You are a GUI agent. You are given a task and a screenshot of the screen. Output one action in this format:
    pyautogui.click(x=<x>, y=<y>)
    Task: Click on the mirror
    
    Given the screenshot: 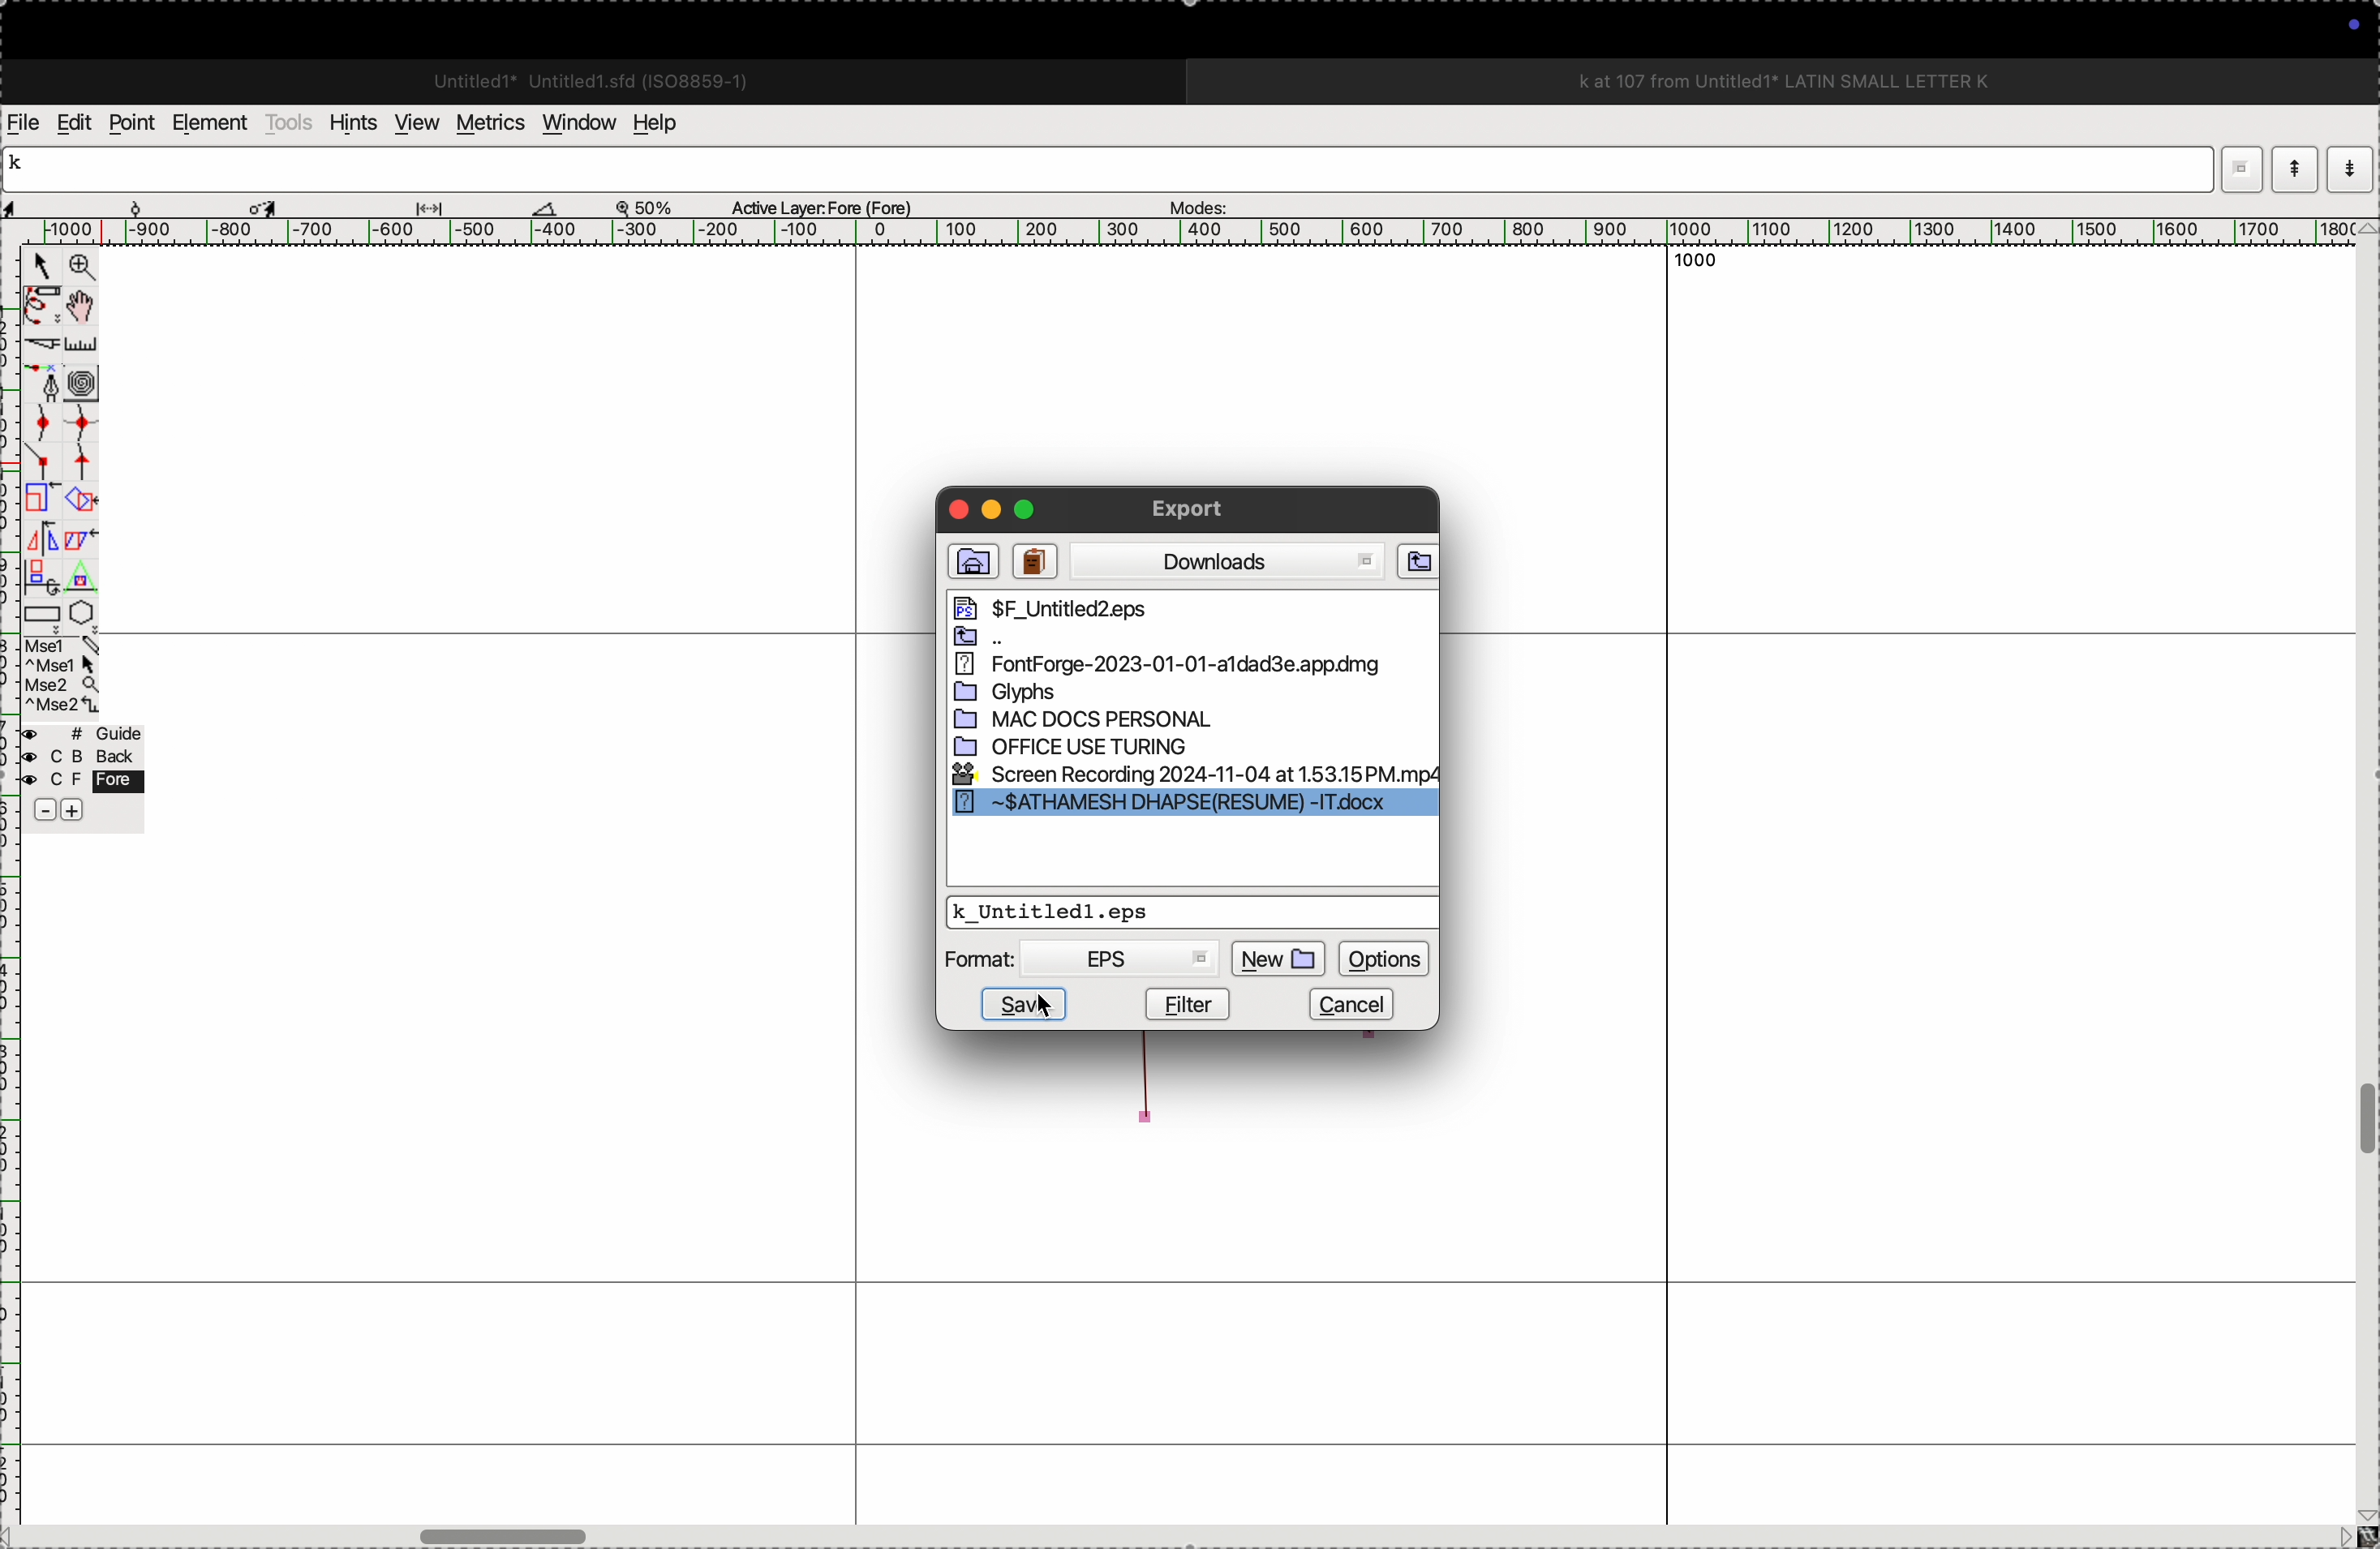 What is the action you would take?
    pyautogui.click(x=41, y=555)
    